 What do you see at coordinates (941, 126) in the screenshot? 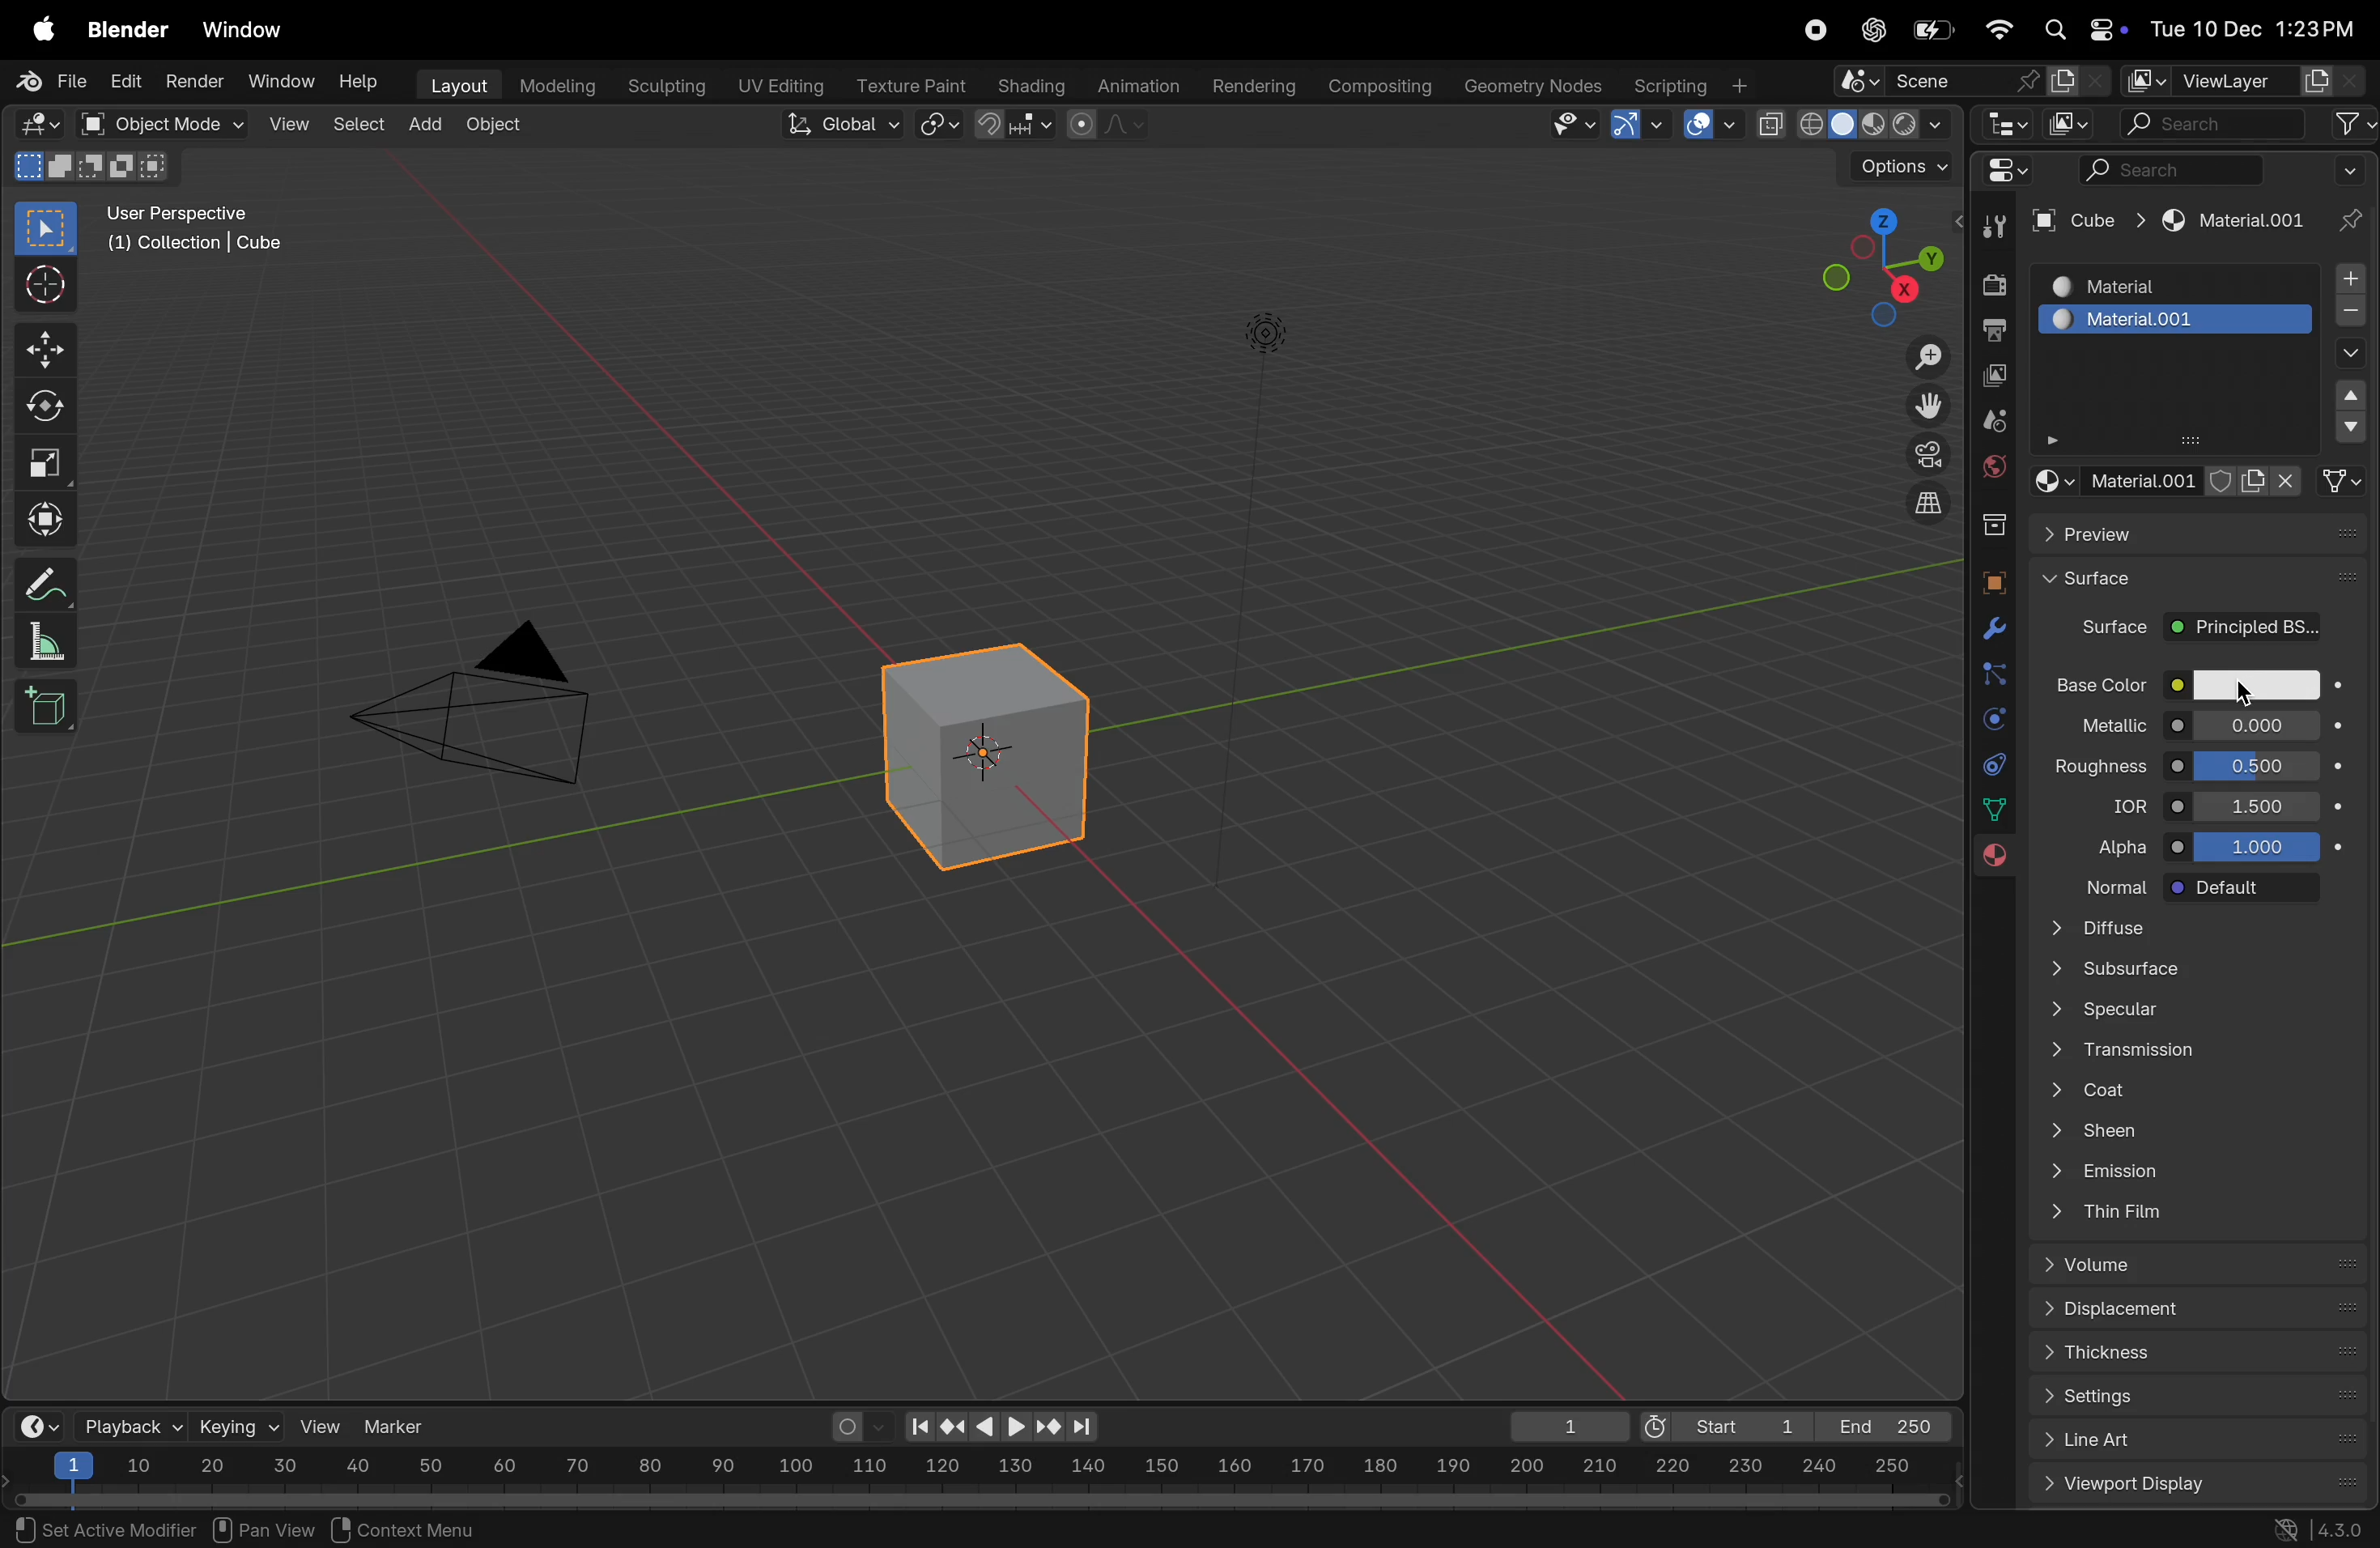
I see `snap` at bounding box center [941, 126].